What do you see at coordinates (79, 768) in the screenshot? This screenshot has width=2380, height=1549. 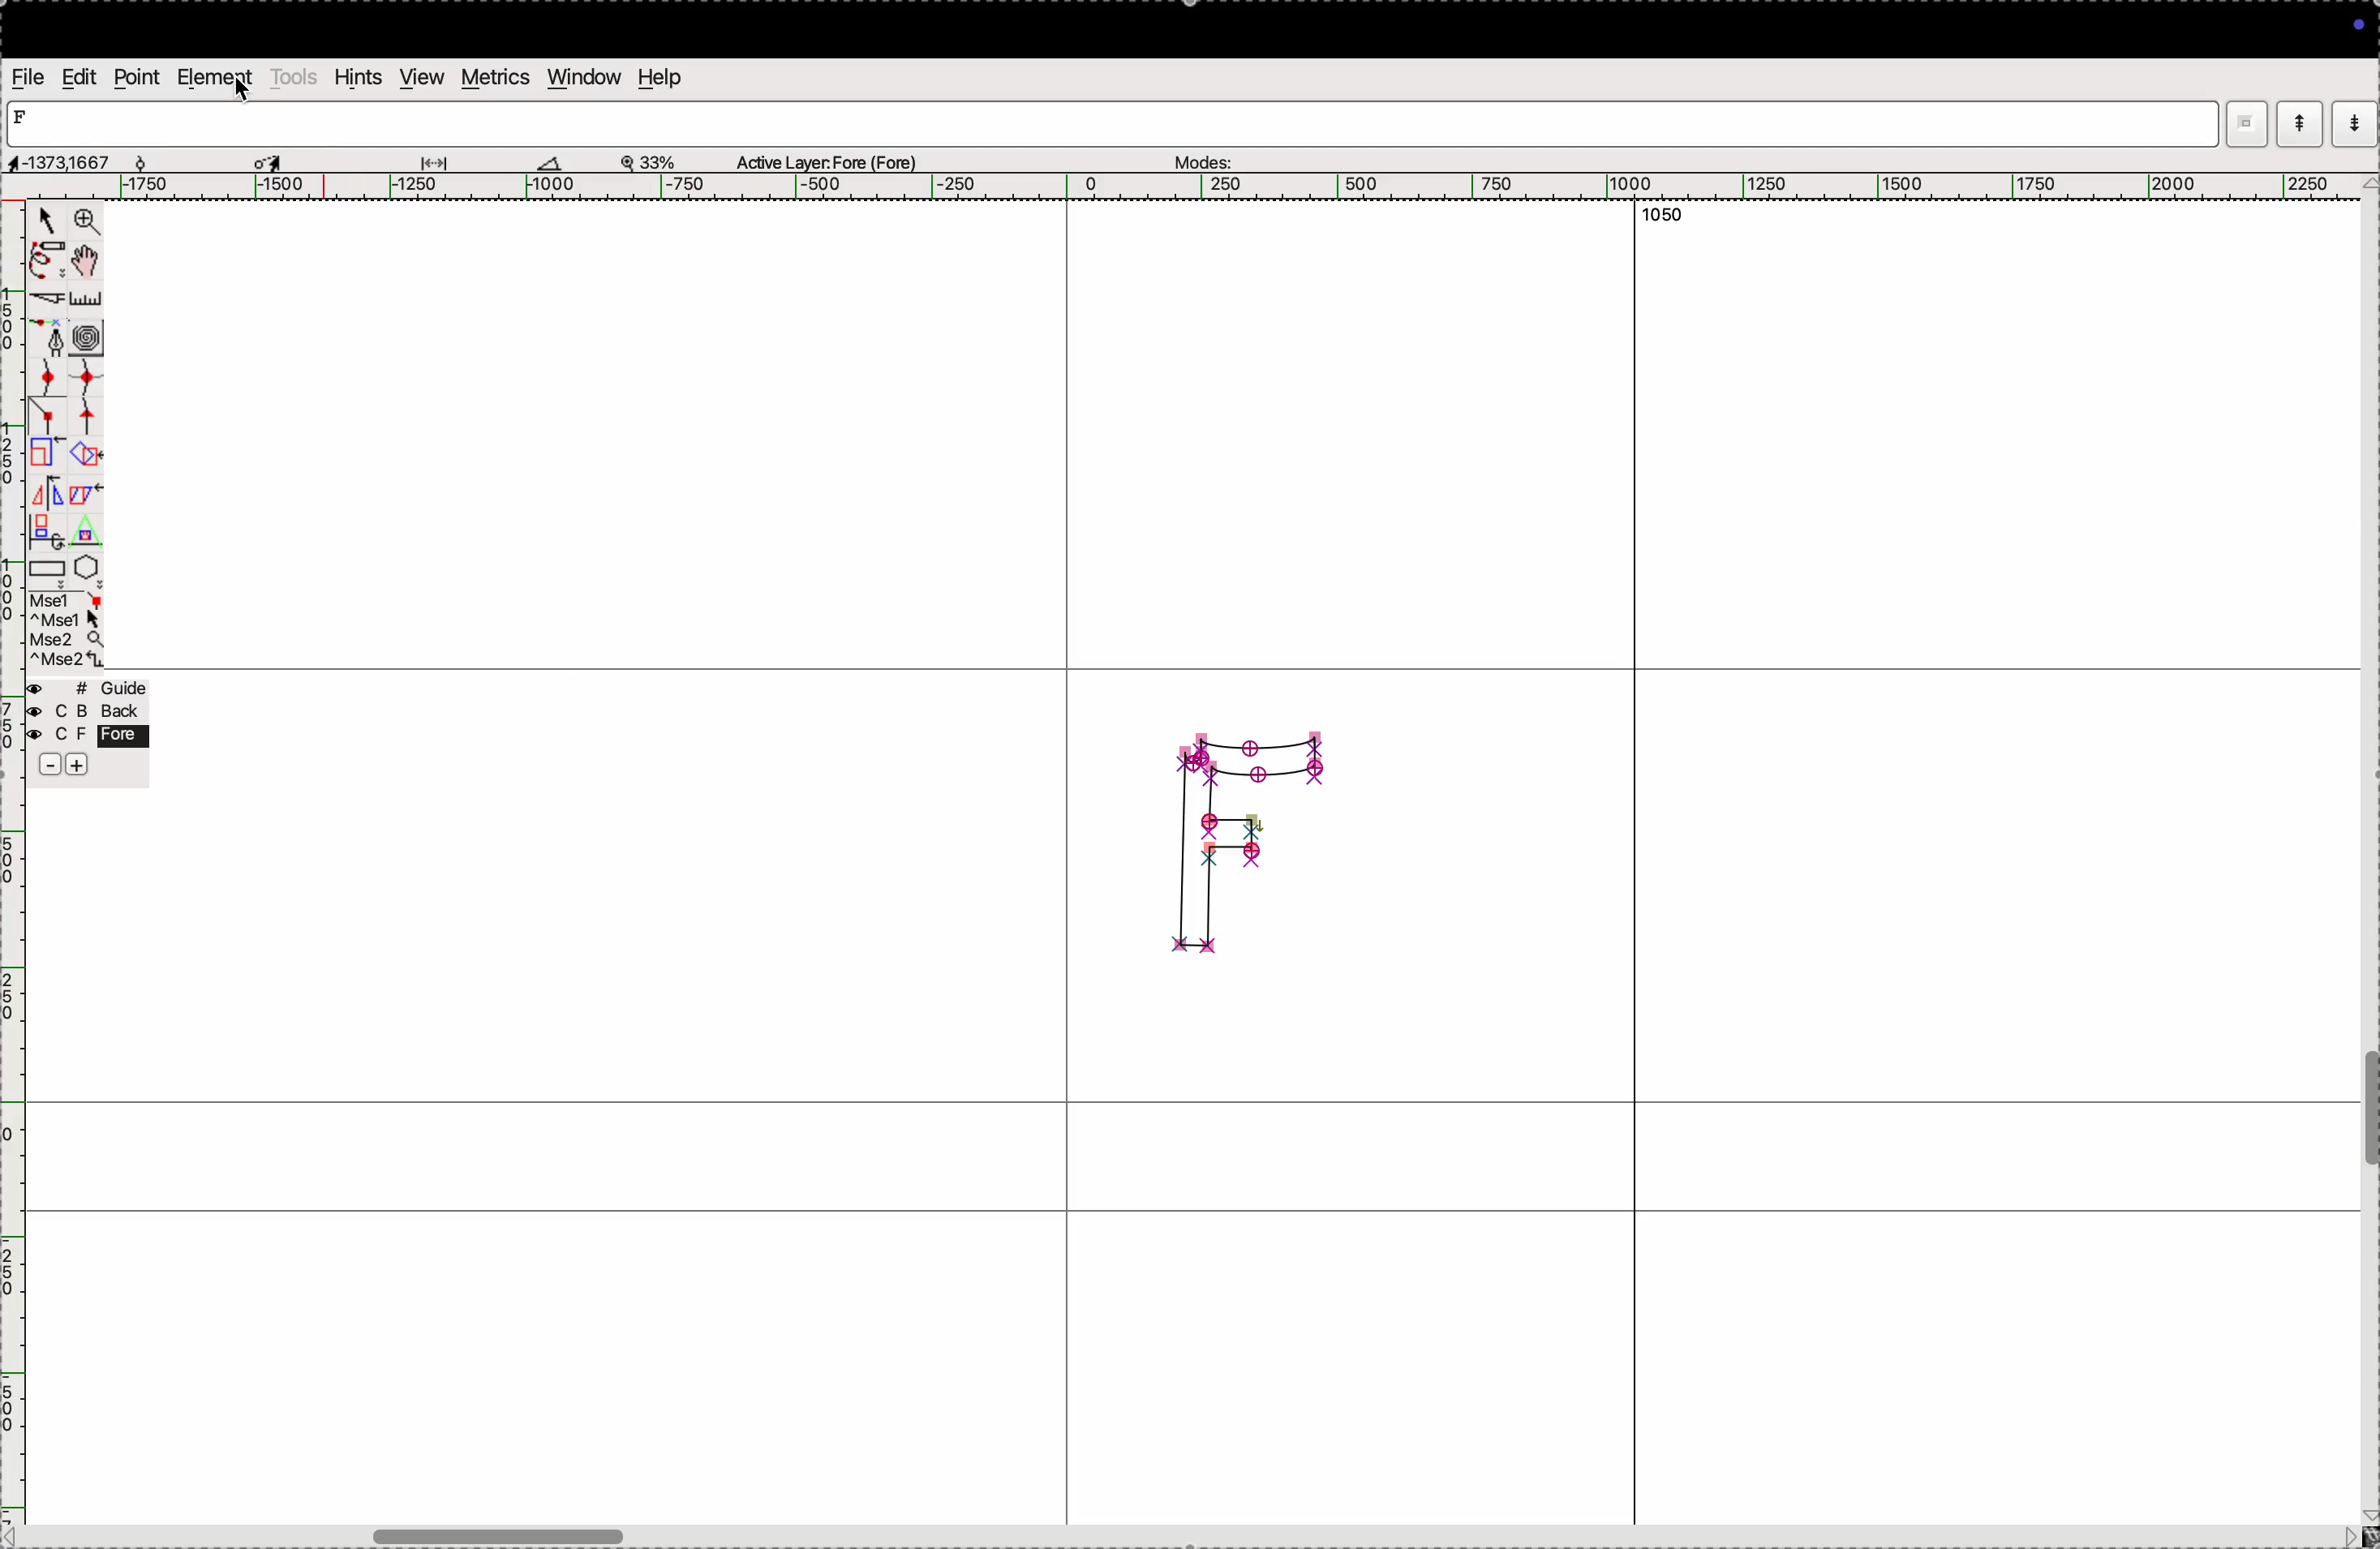 I see `add` at bounding box center [79, 768].